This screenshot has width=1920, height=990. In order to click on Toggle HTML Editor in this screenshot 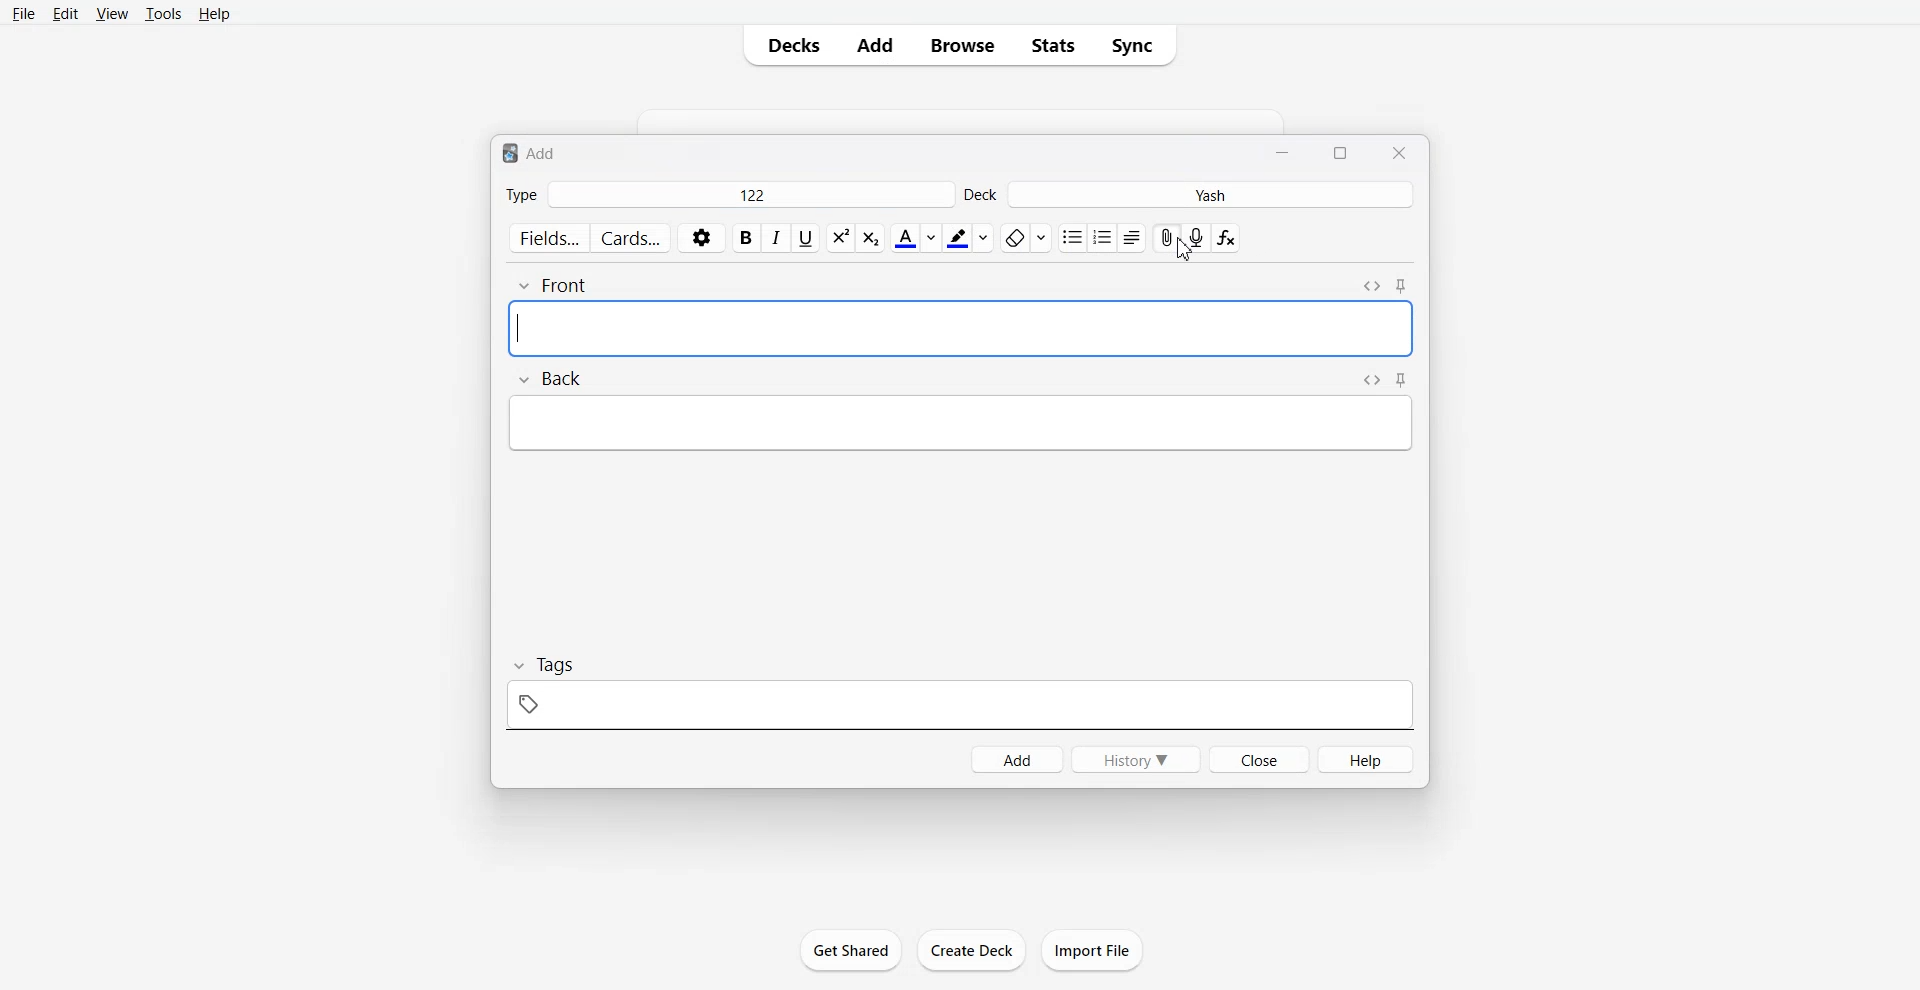, I will do `click(1371, 286)`.